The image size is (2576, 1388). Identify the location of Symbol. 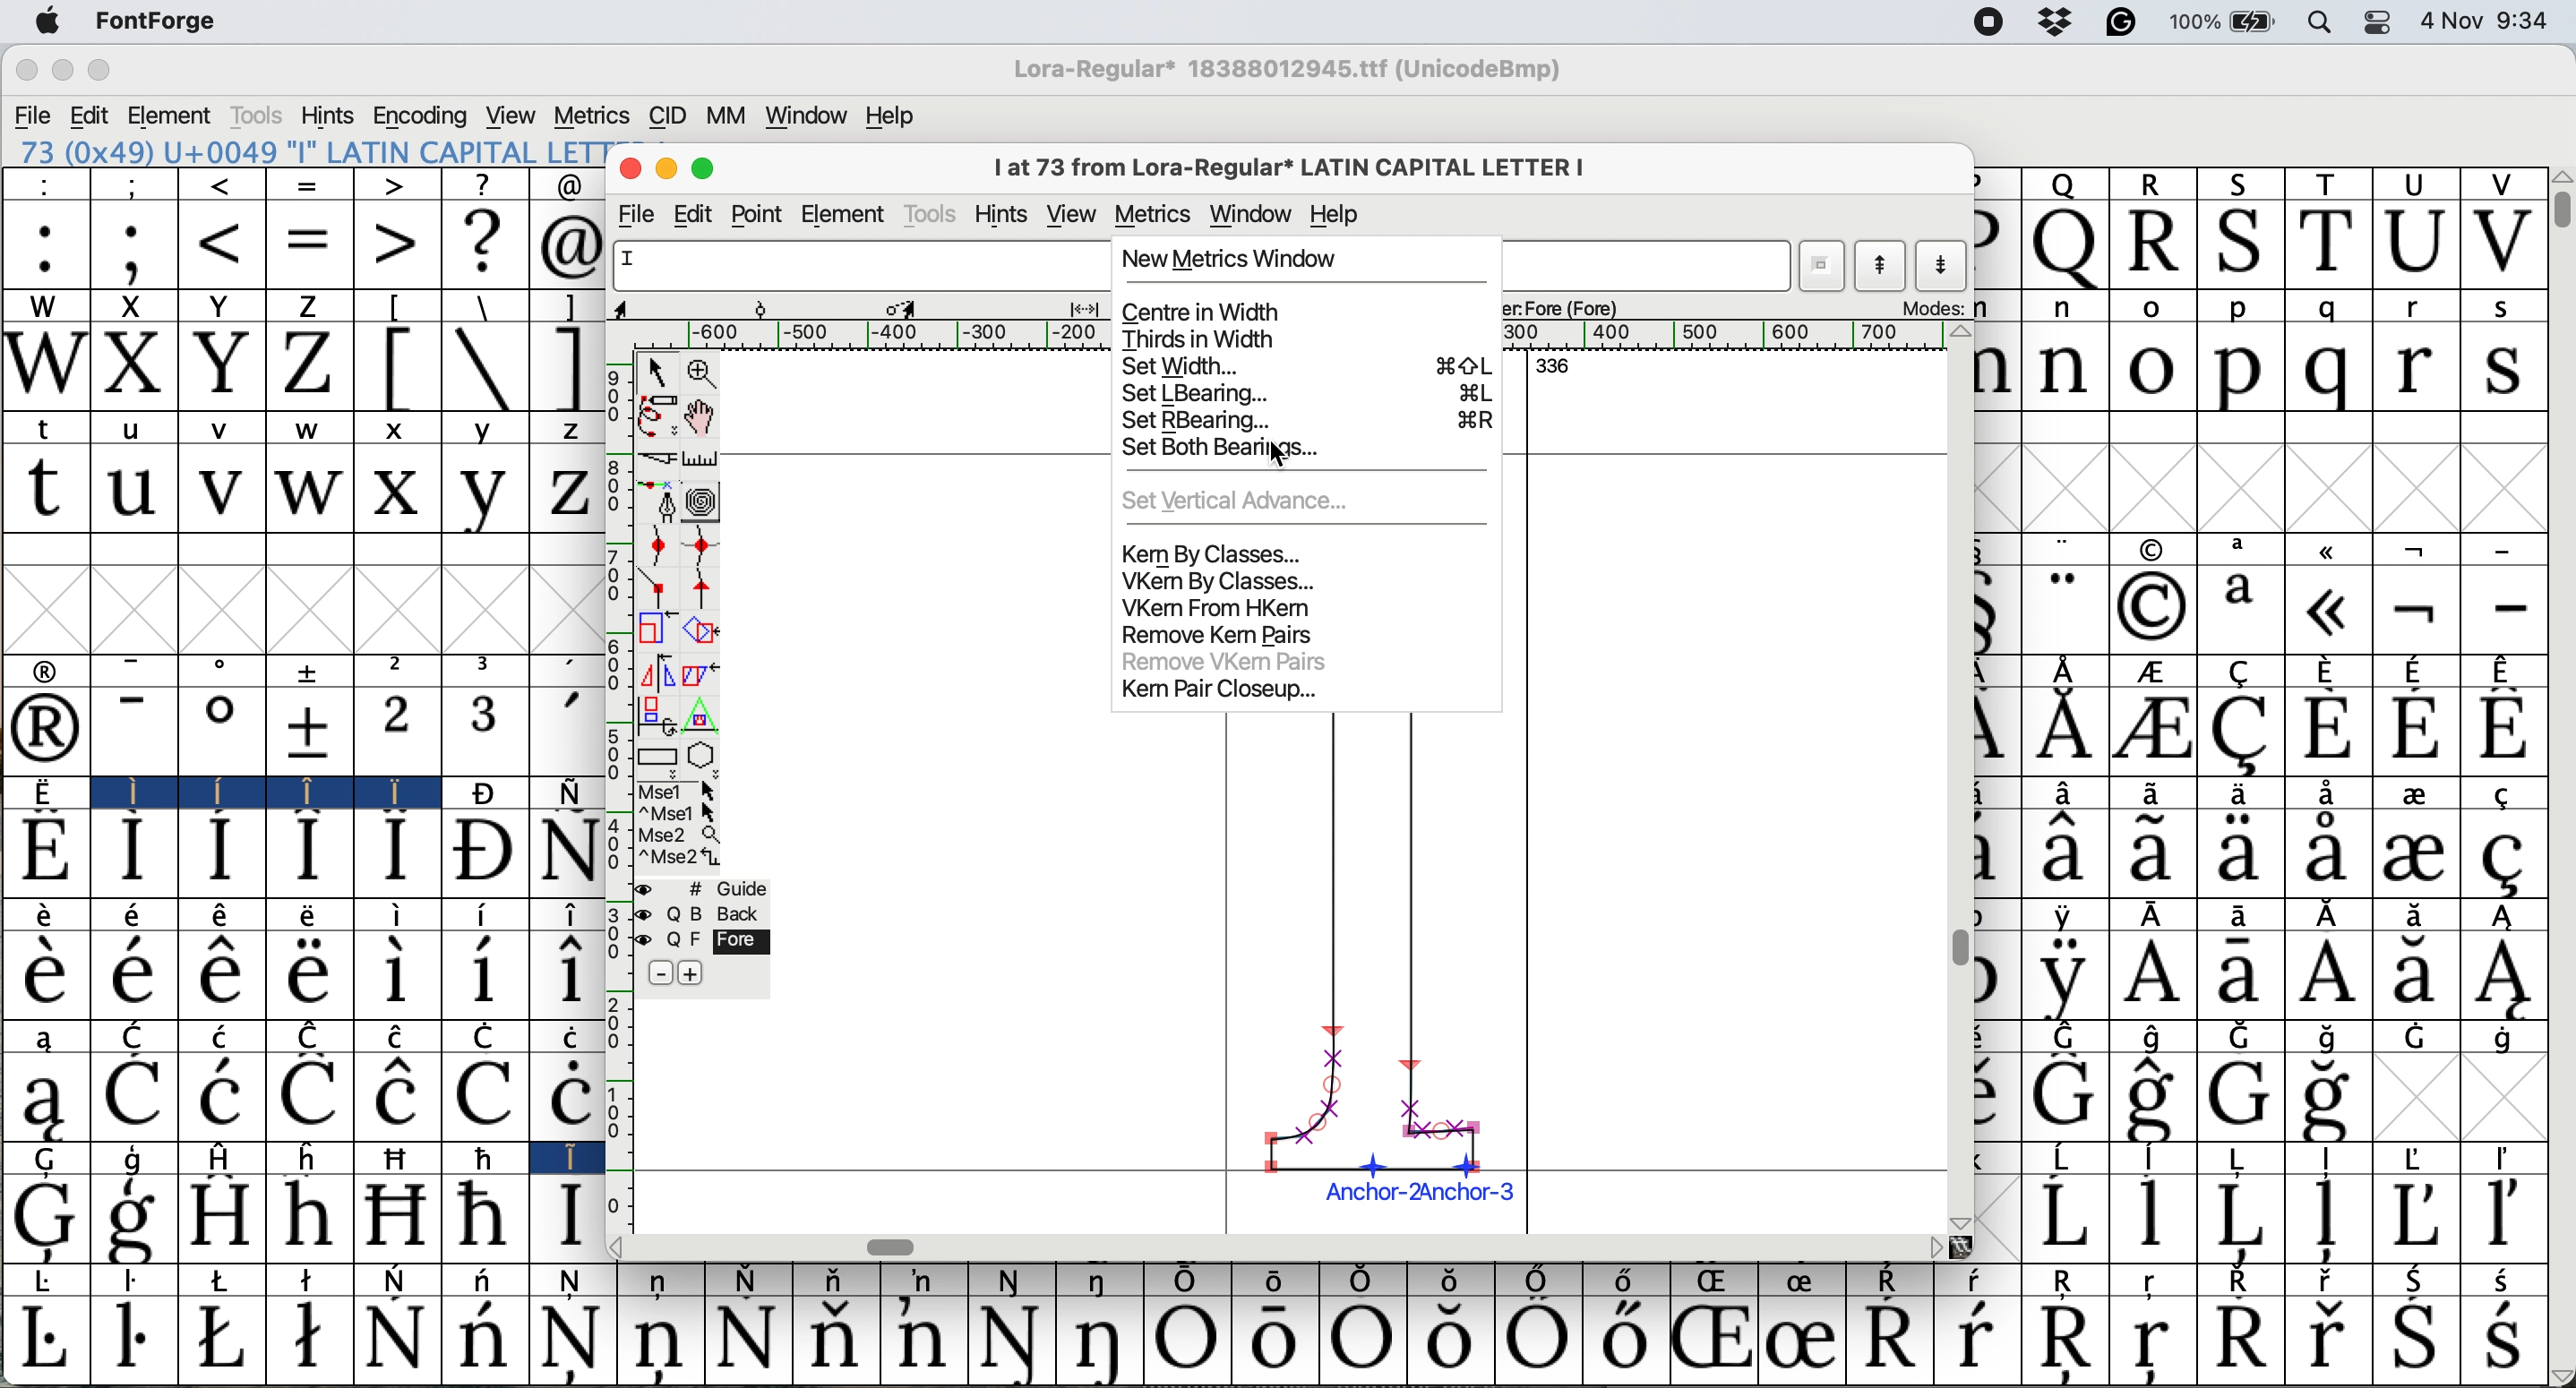
(219, 1095).